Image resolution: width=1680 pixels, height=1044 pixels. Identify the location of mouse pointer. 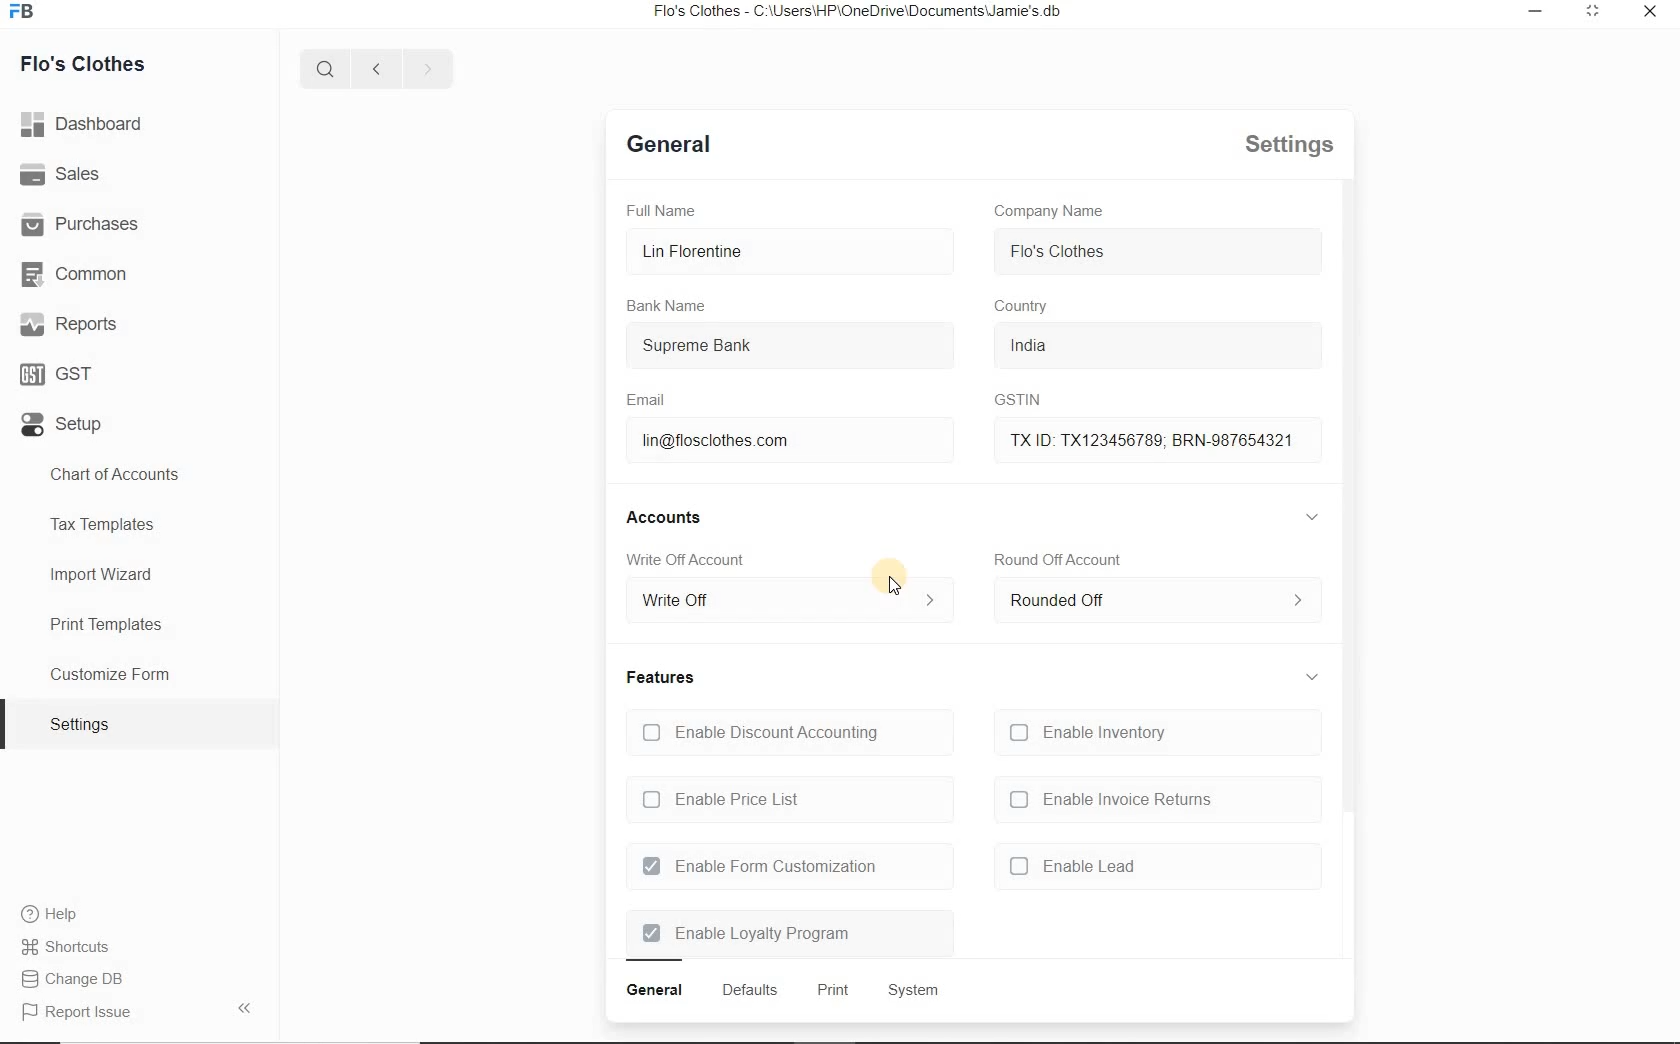
(899, 585).